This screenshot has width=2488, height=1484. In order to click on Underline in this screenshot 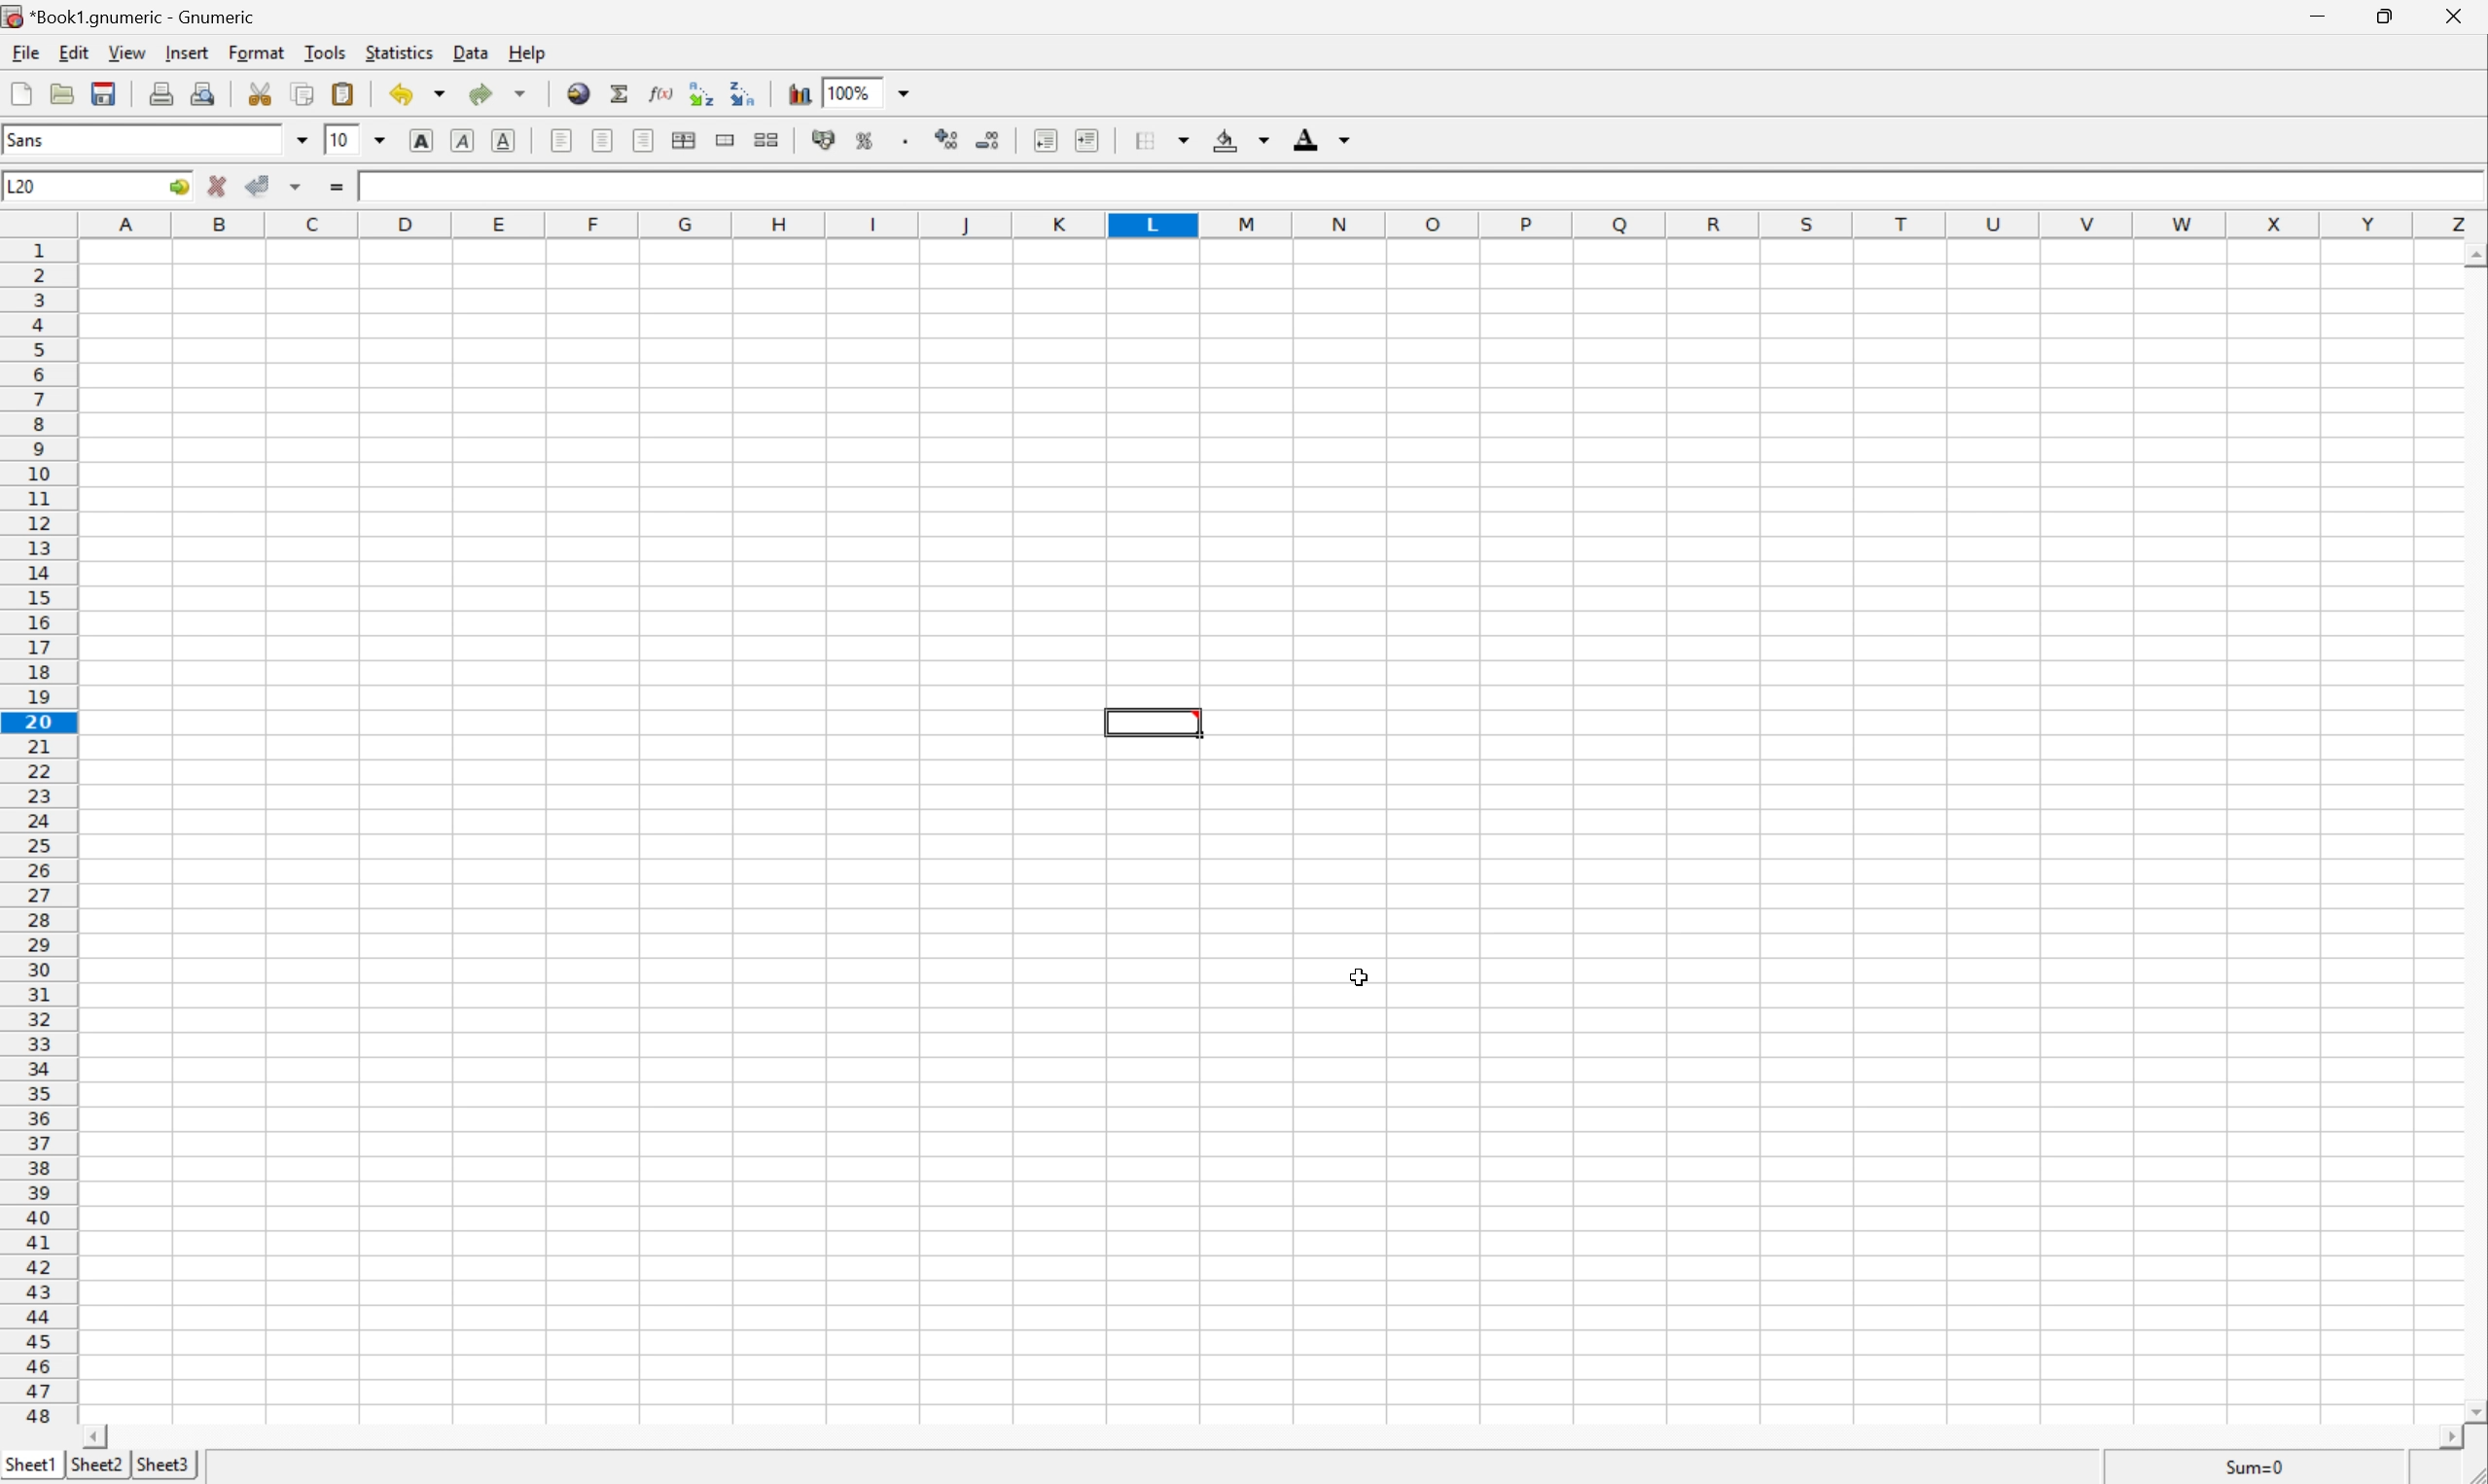, I will do `click(504, 140)`.